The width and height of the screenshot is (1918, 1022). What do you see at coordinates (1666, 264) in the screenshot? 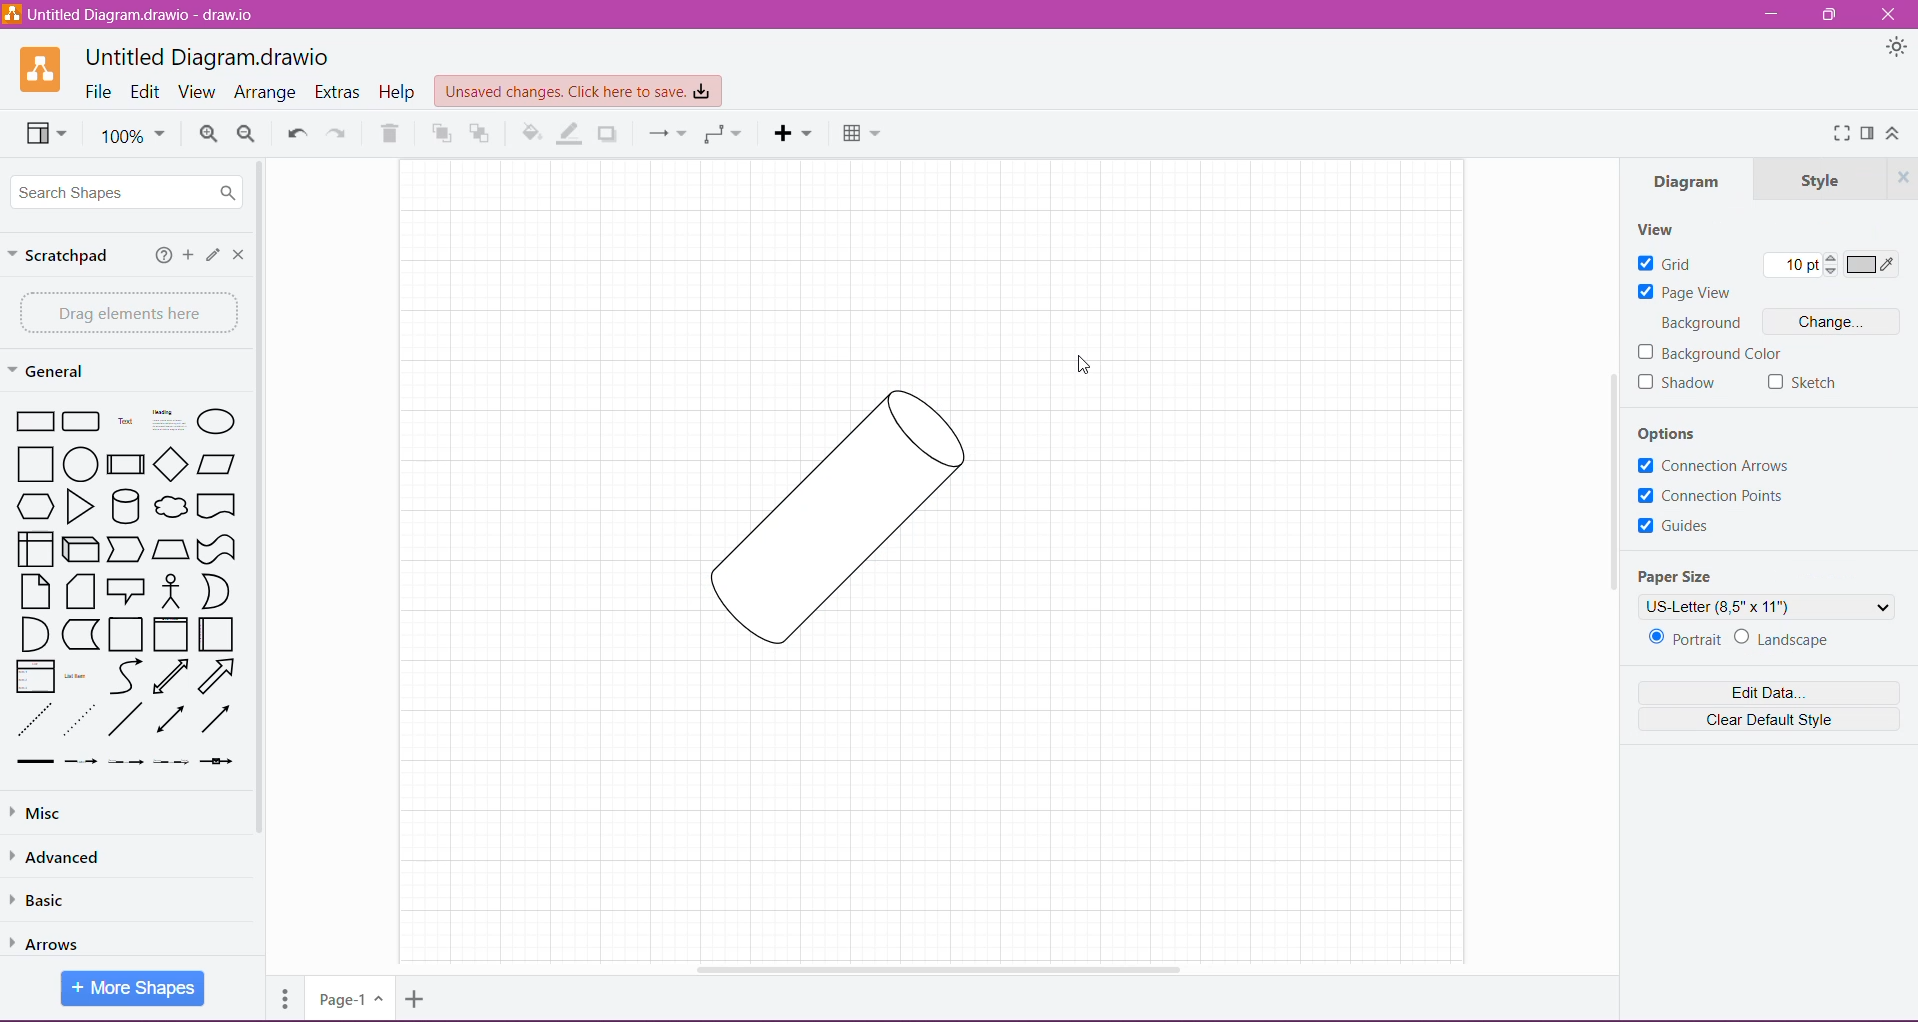
I see `Grid - click to enable/disable` at bounding box center [1666, 264].